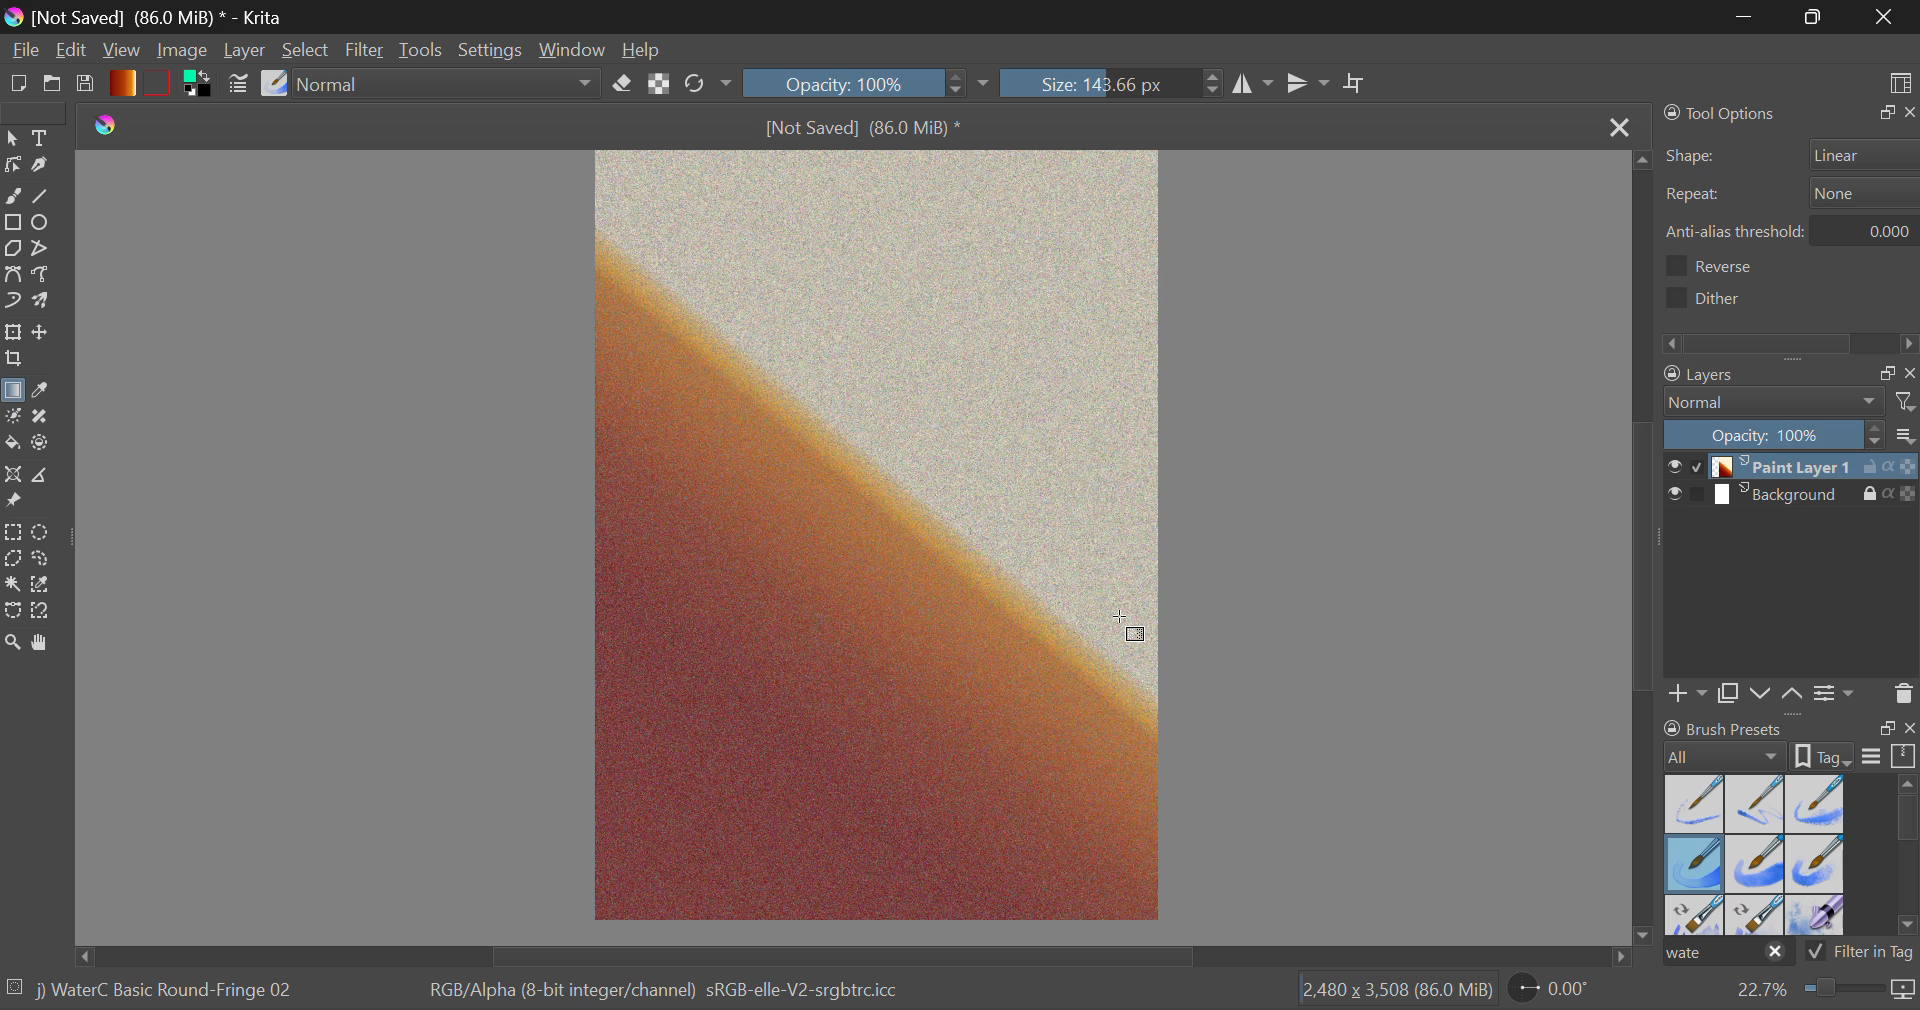  Describe the element at coordinates (167, 994) in the screenshot. I see `jj waterc basic round-fringe 02` at that location.